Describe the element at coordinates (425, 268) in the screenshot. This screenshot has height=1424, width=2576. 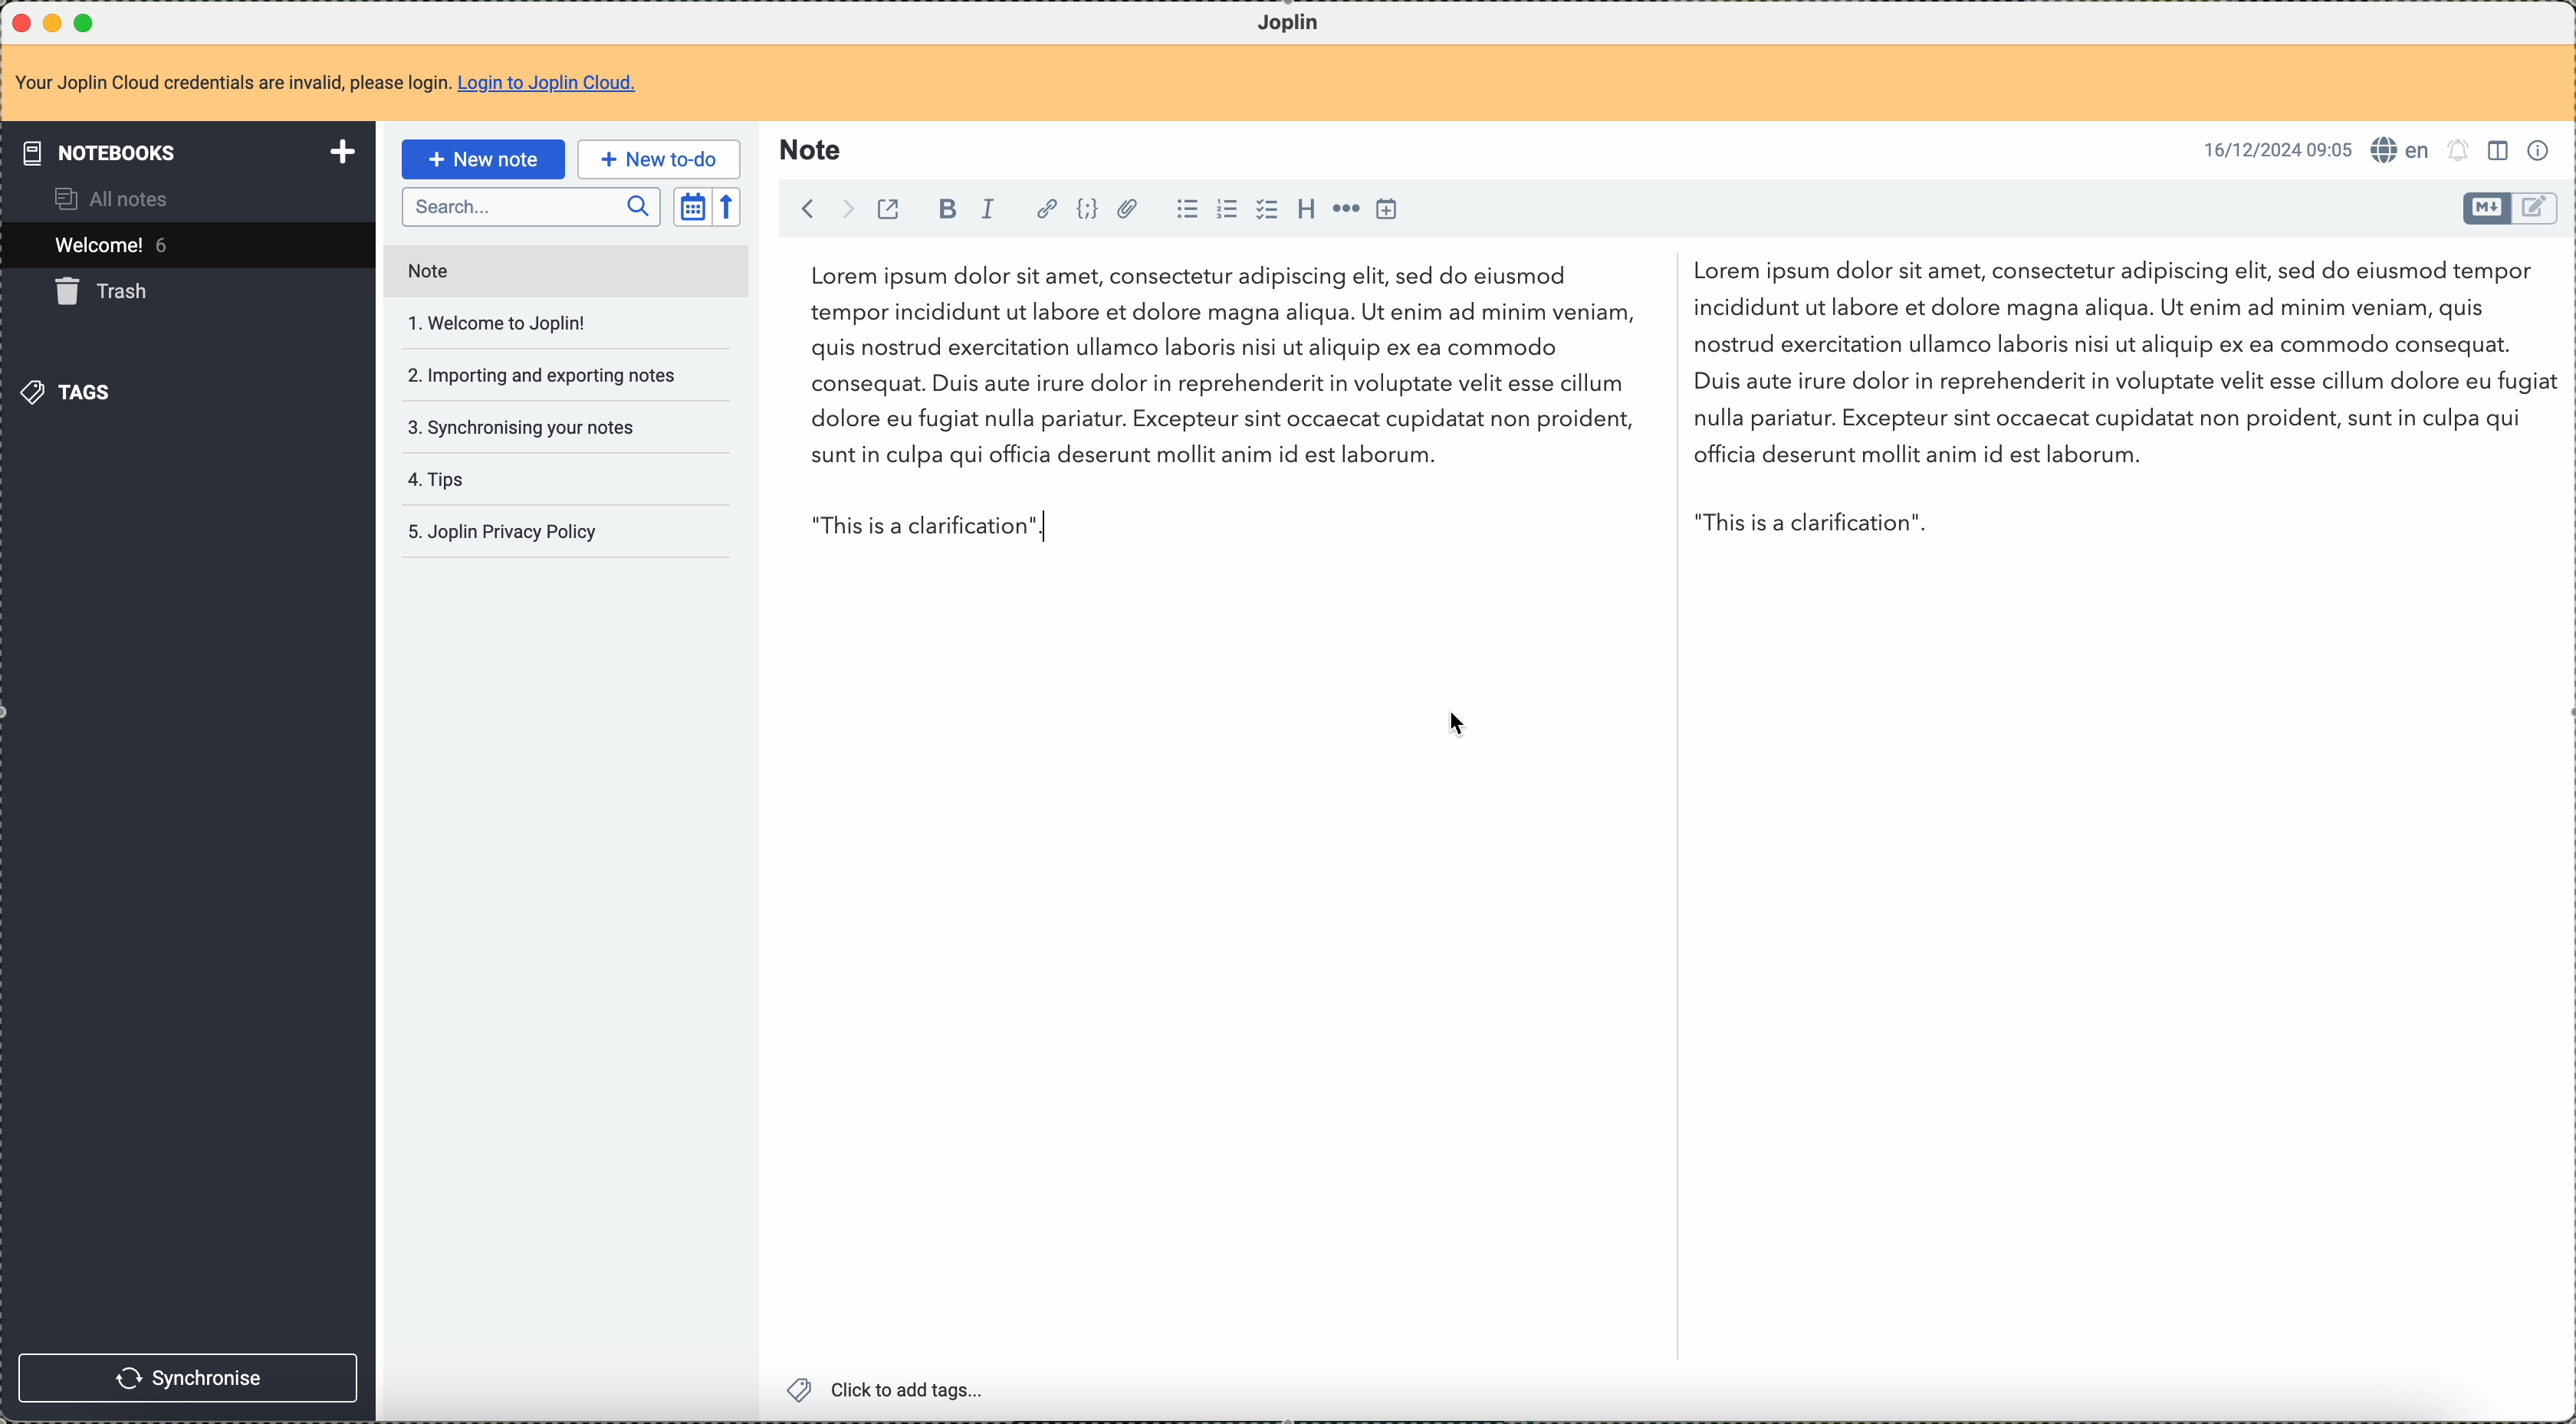
I see `note` at that location.